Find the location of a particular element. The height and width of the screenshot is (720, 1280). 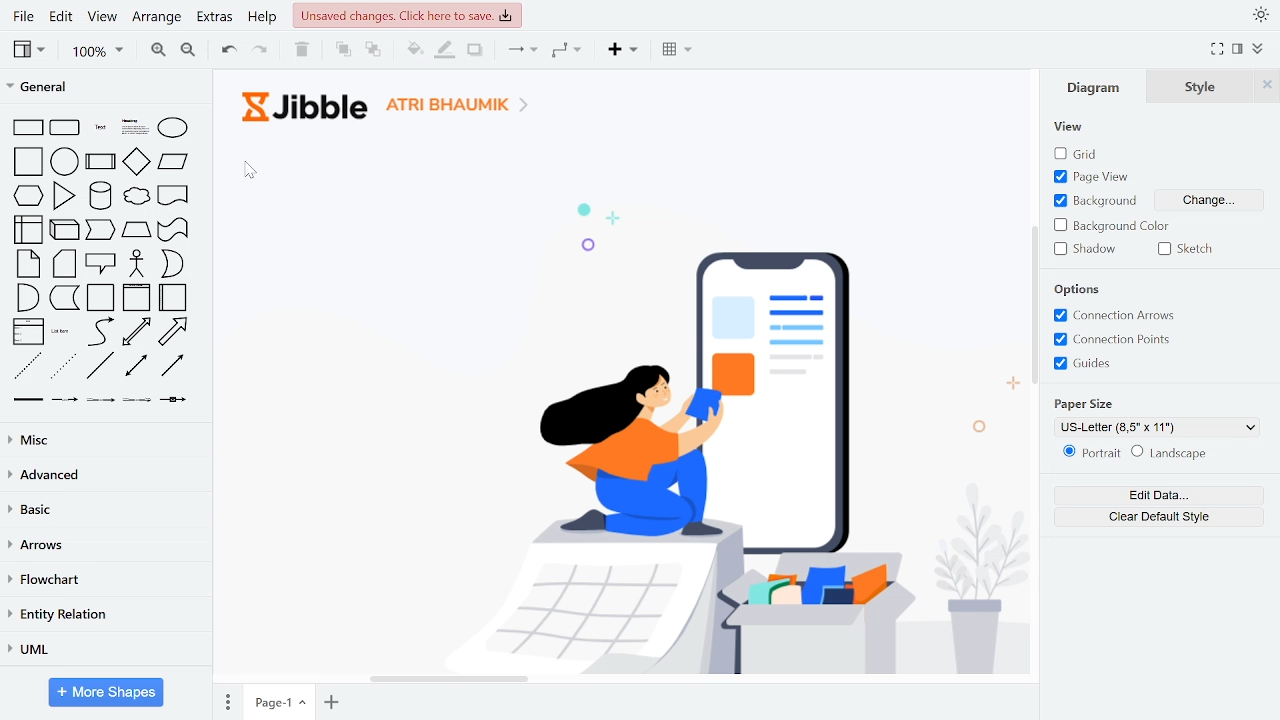

potrait is located at coordinates (1093, 452).